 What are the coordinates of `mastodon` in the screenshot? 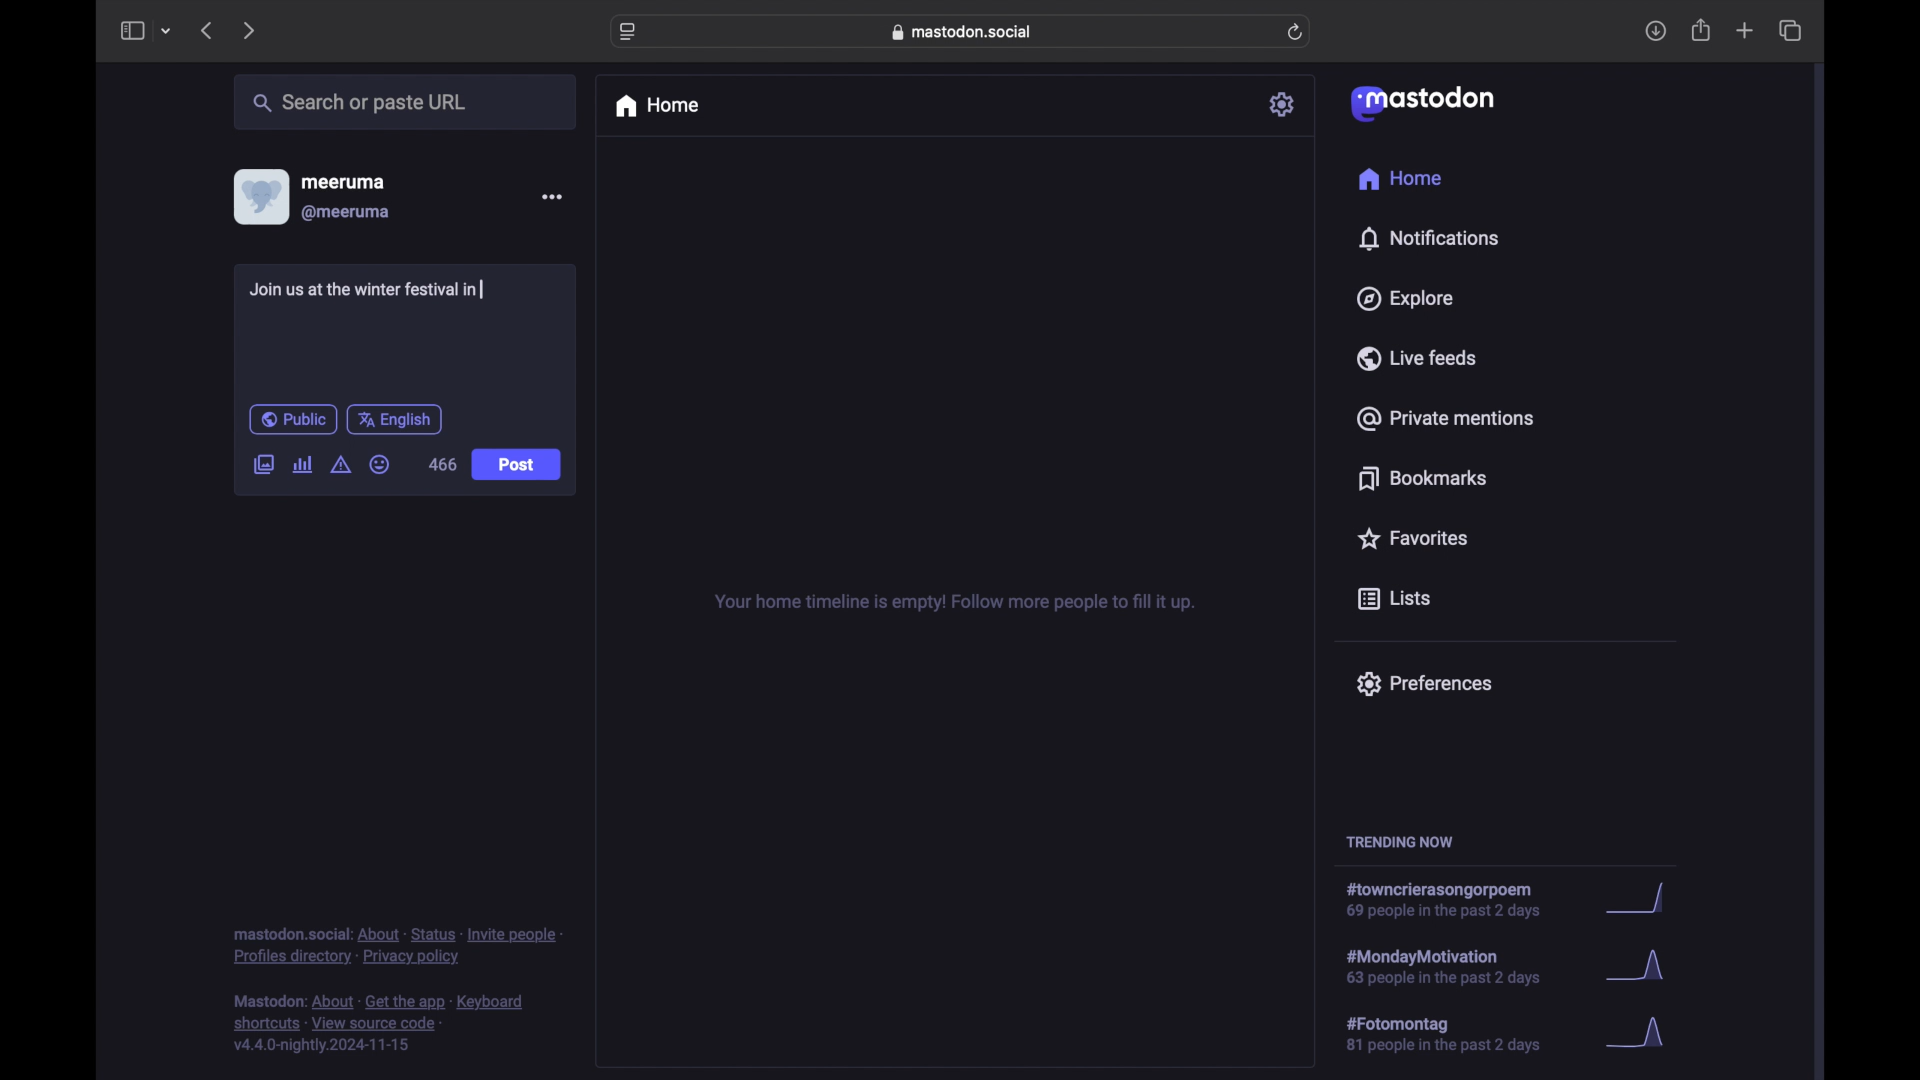 It's located at (1420, 102).